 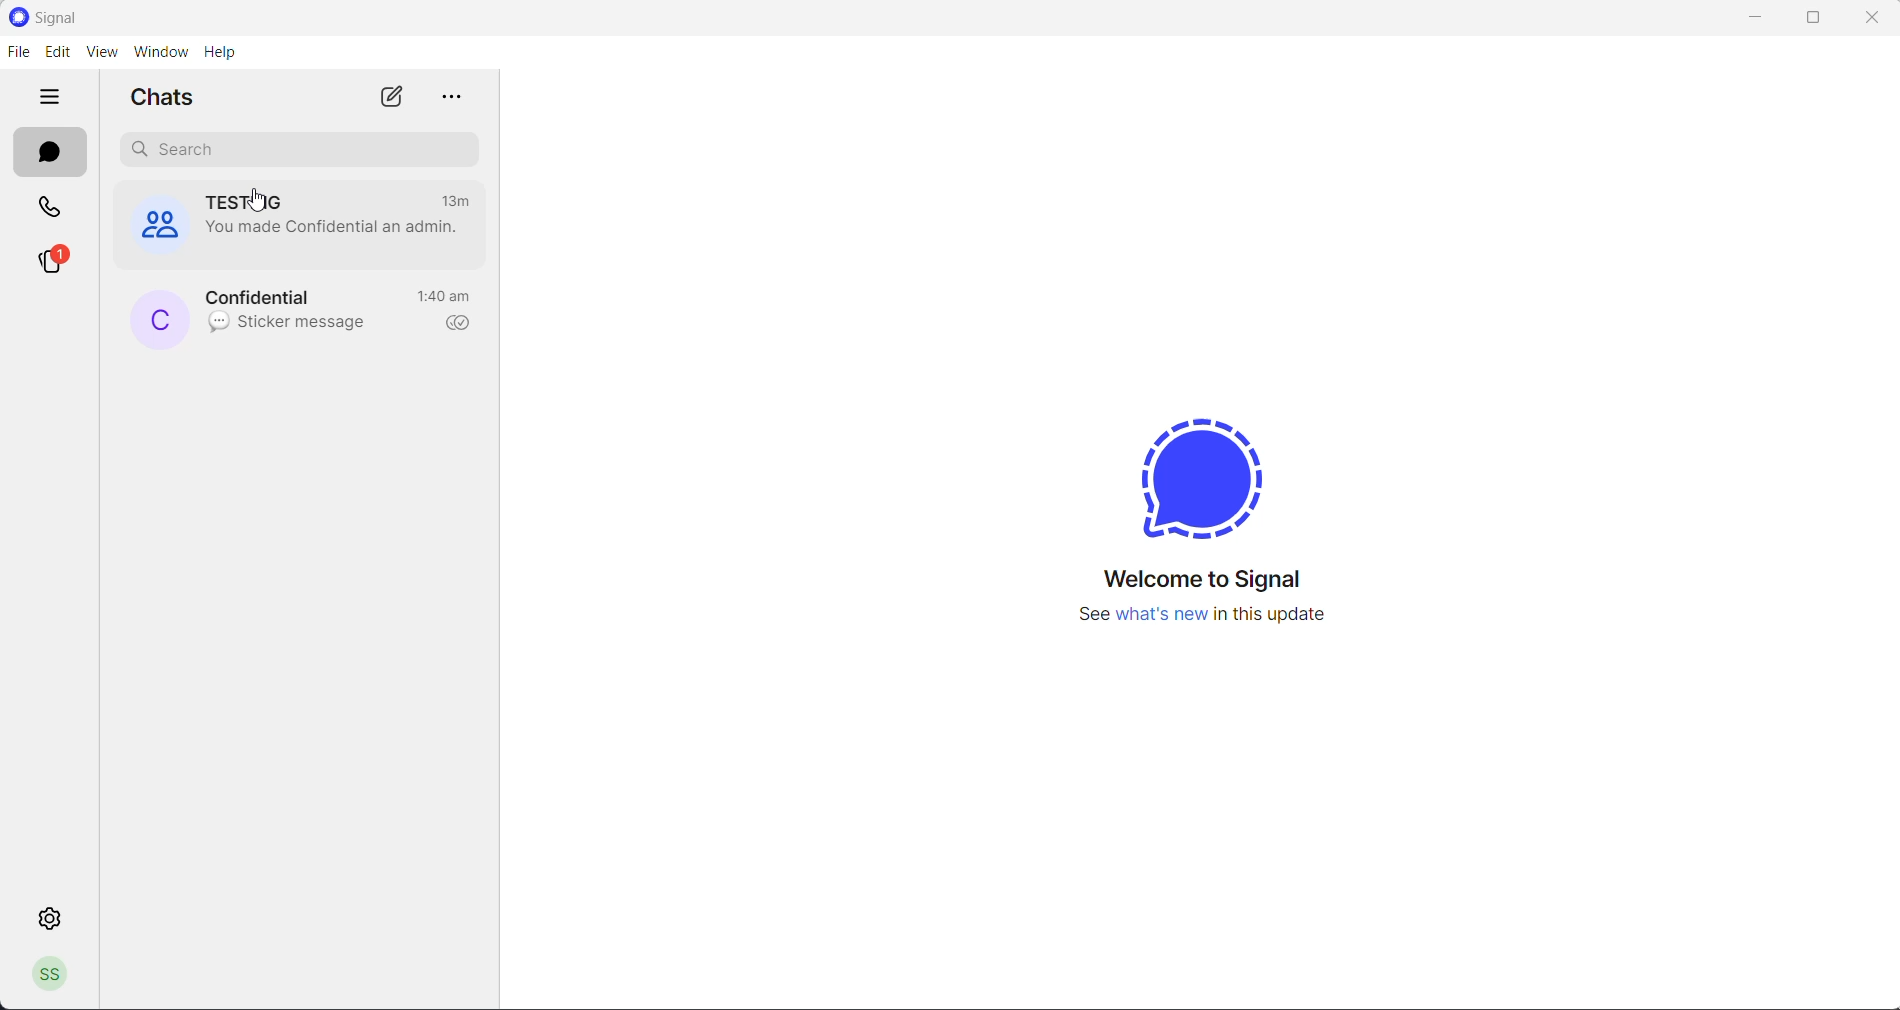 What do you see at coordinates (169, 101) in the screenshot?
I see `chats heading` at bounding box center [169, 101].